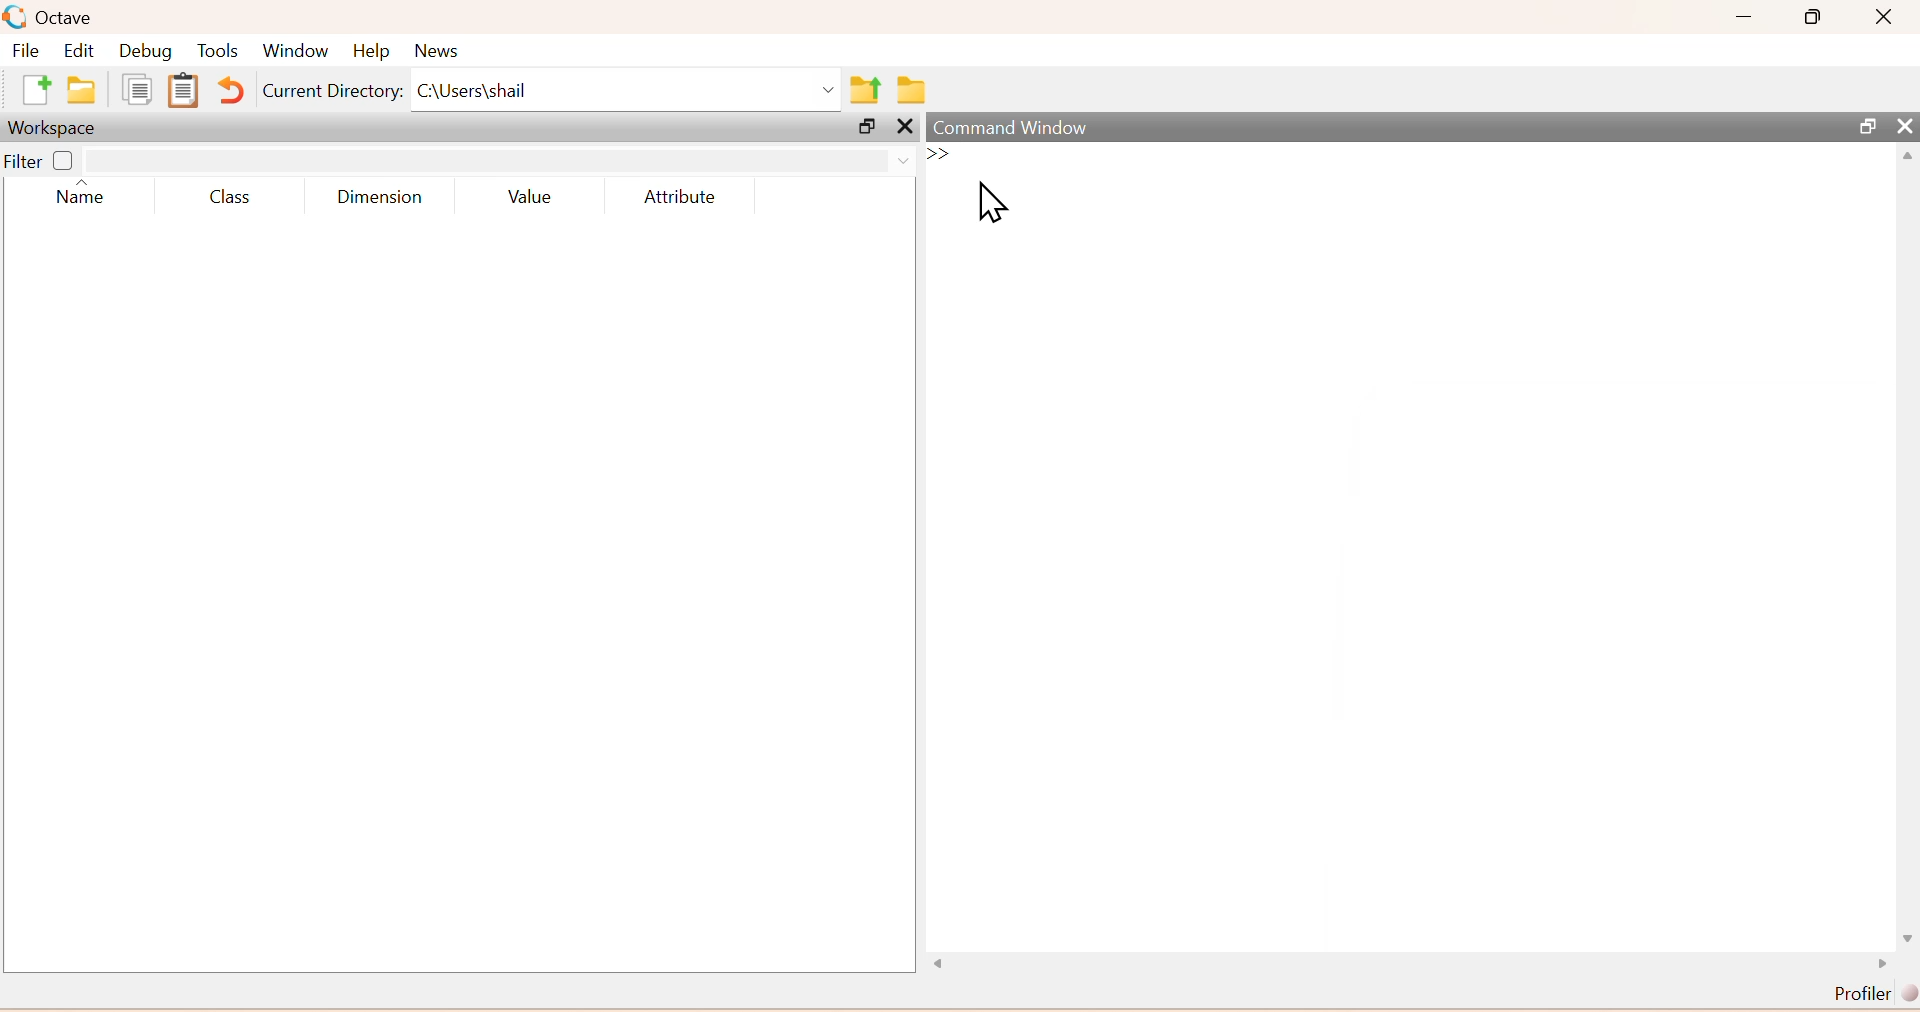 This screenshot has width=1920, height=1012. What do you see at coordinates (72, 17) in the screenshot?
I see `Octave` at bounding box center [72, 17].